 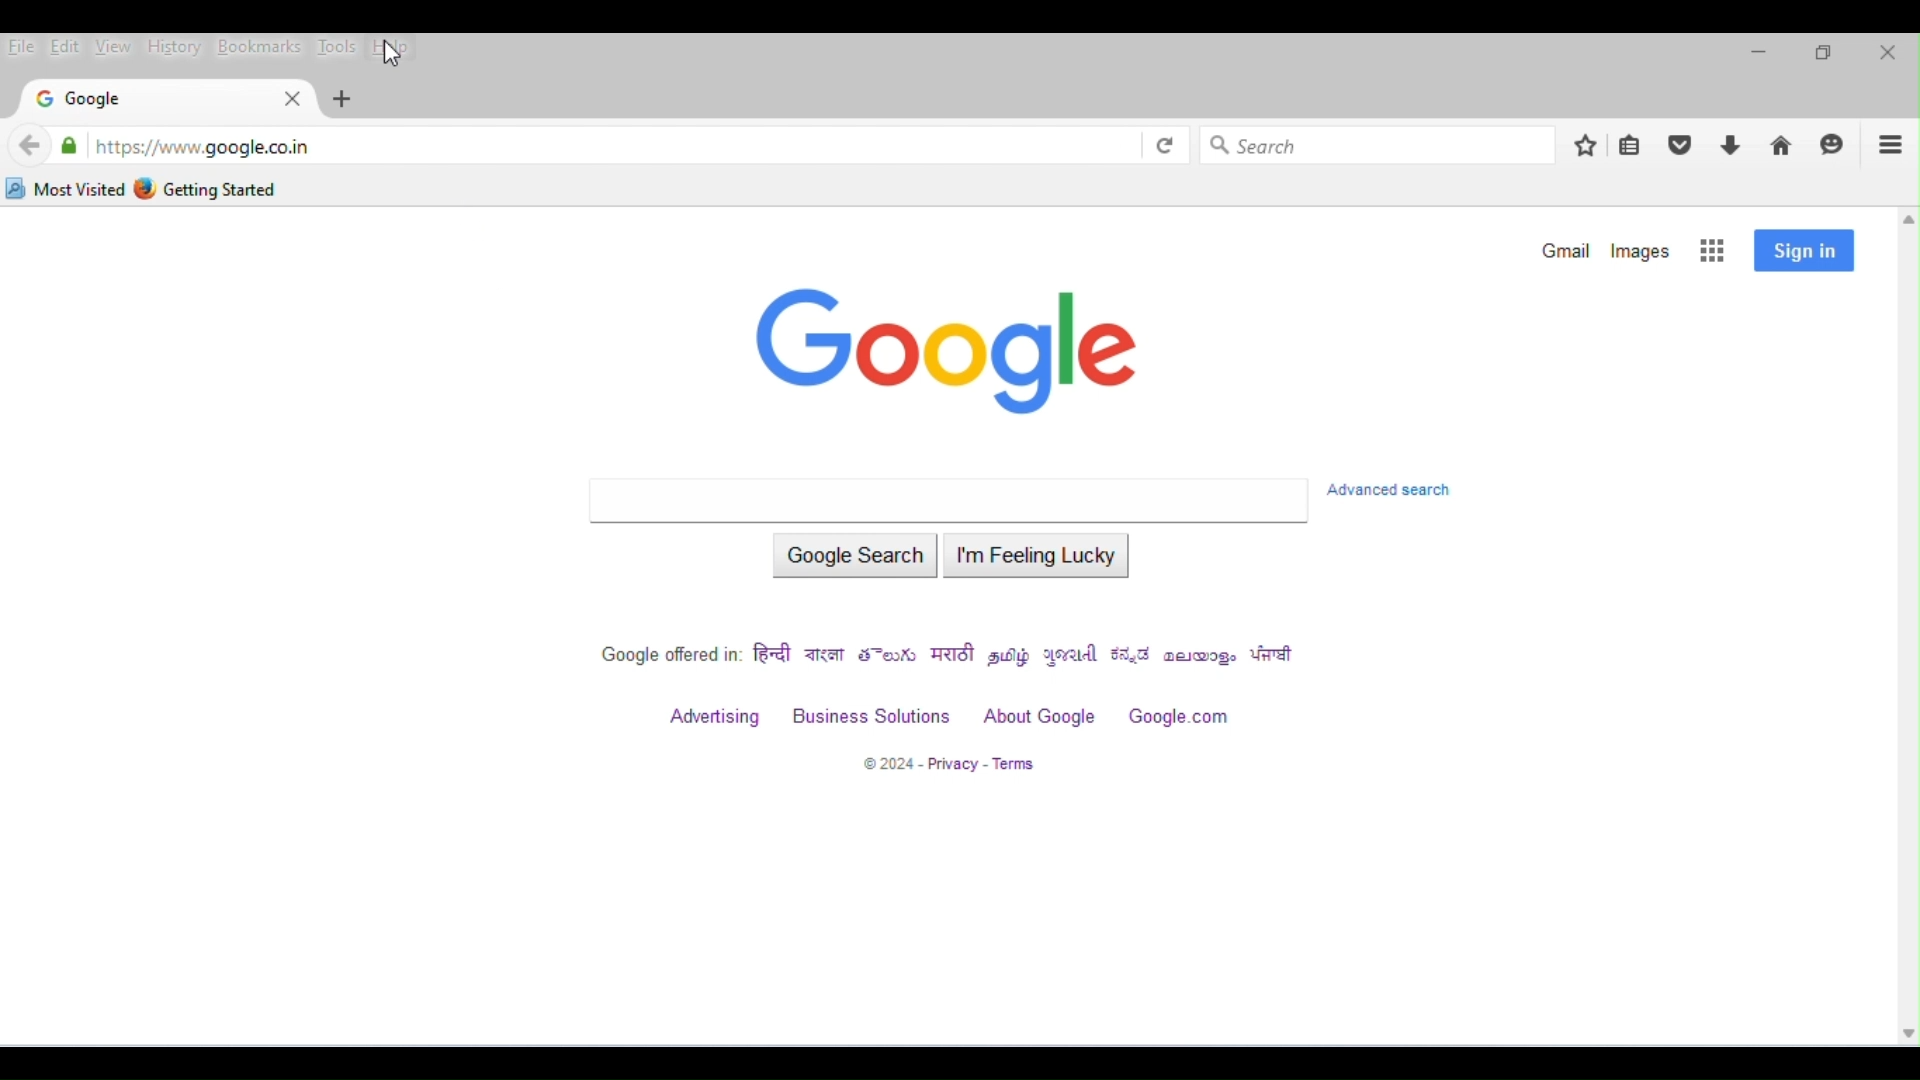 I want to click on verified by: google trust services, so click(x=69, y=145).